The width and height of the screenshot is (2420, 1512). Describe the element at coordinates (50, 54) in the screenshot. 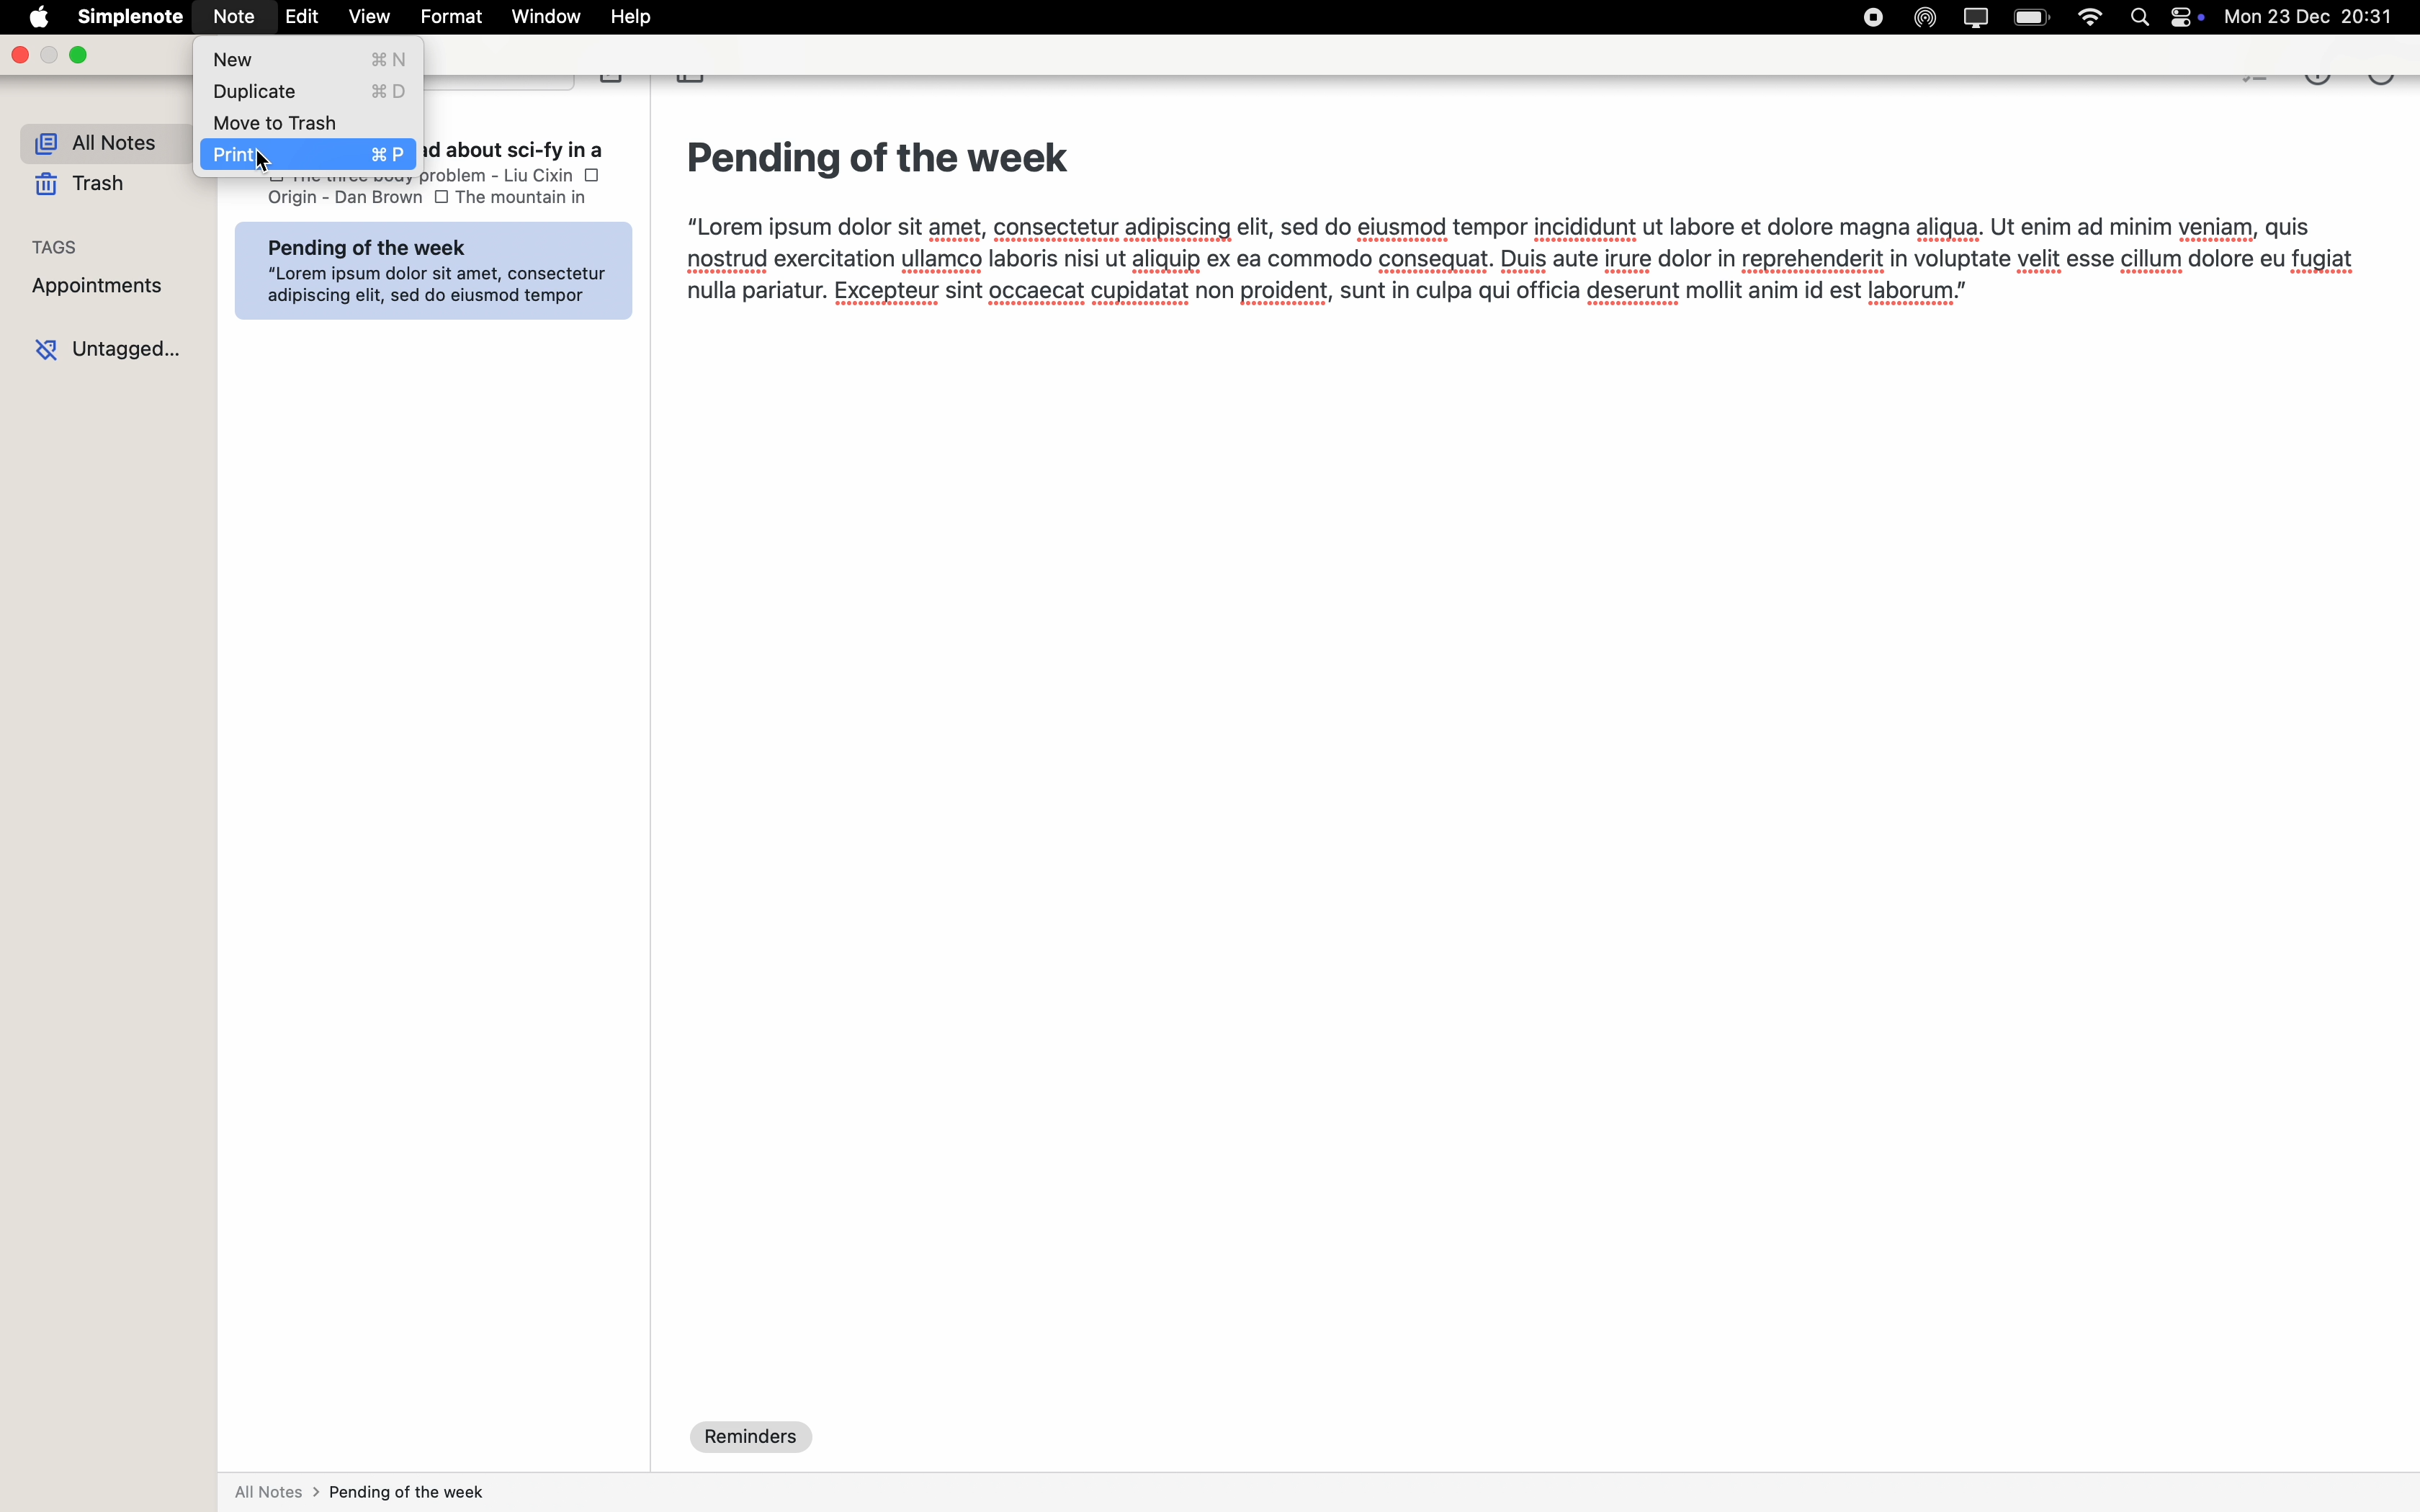

I see `minimize Simplenote` at that location.